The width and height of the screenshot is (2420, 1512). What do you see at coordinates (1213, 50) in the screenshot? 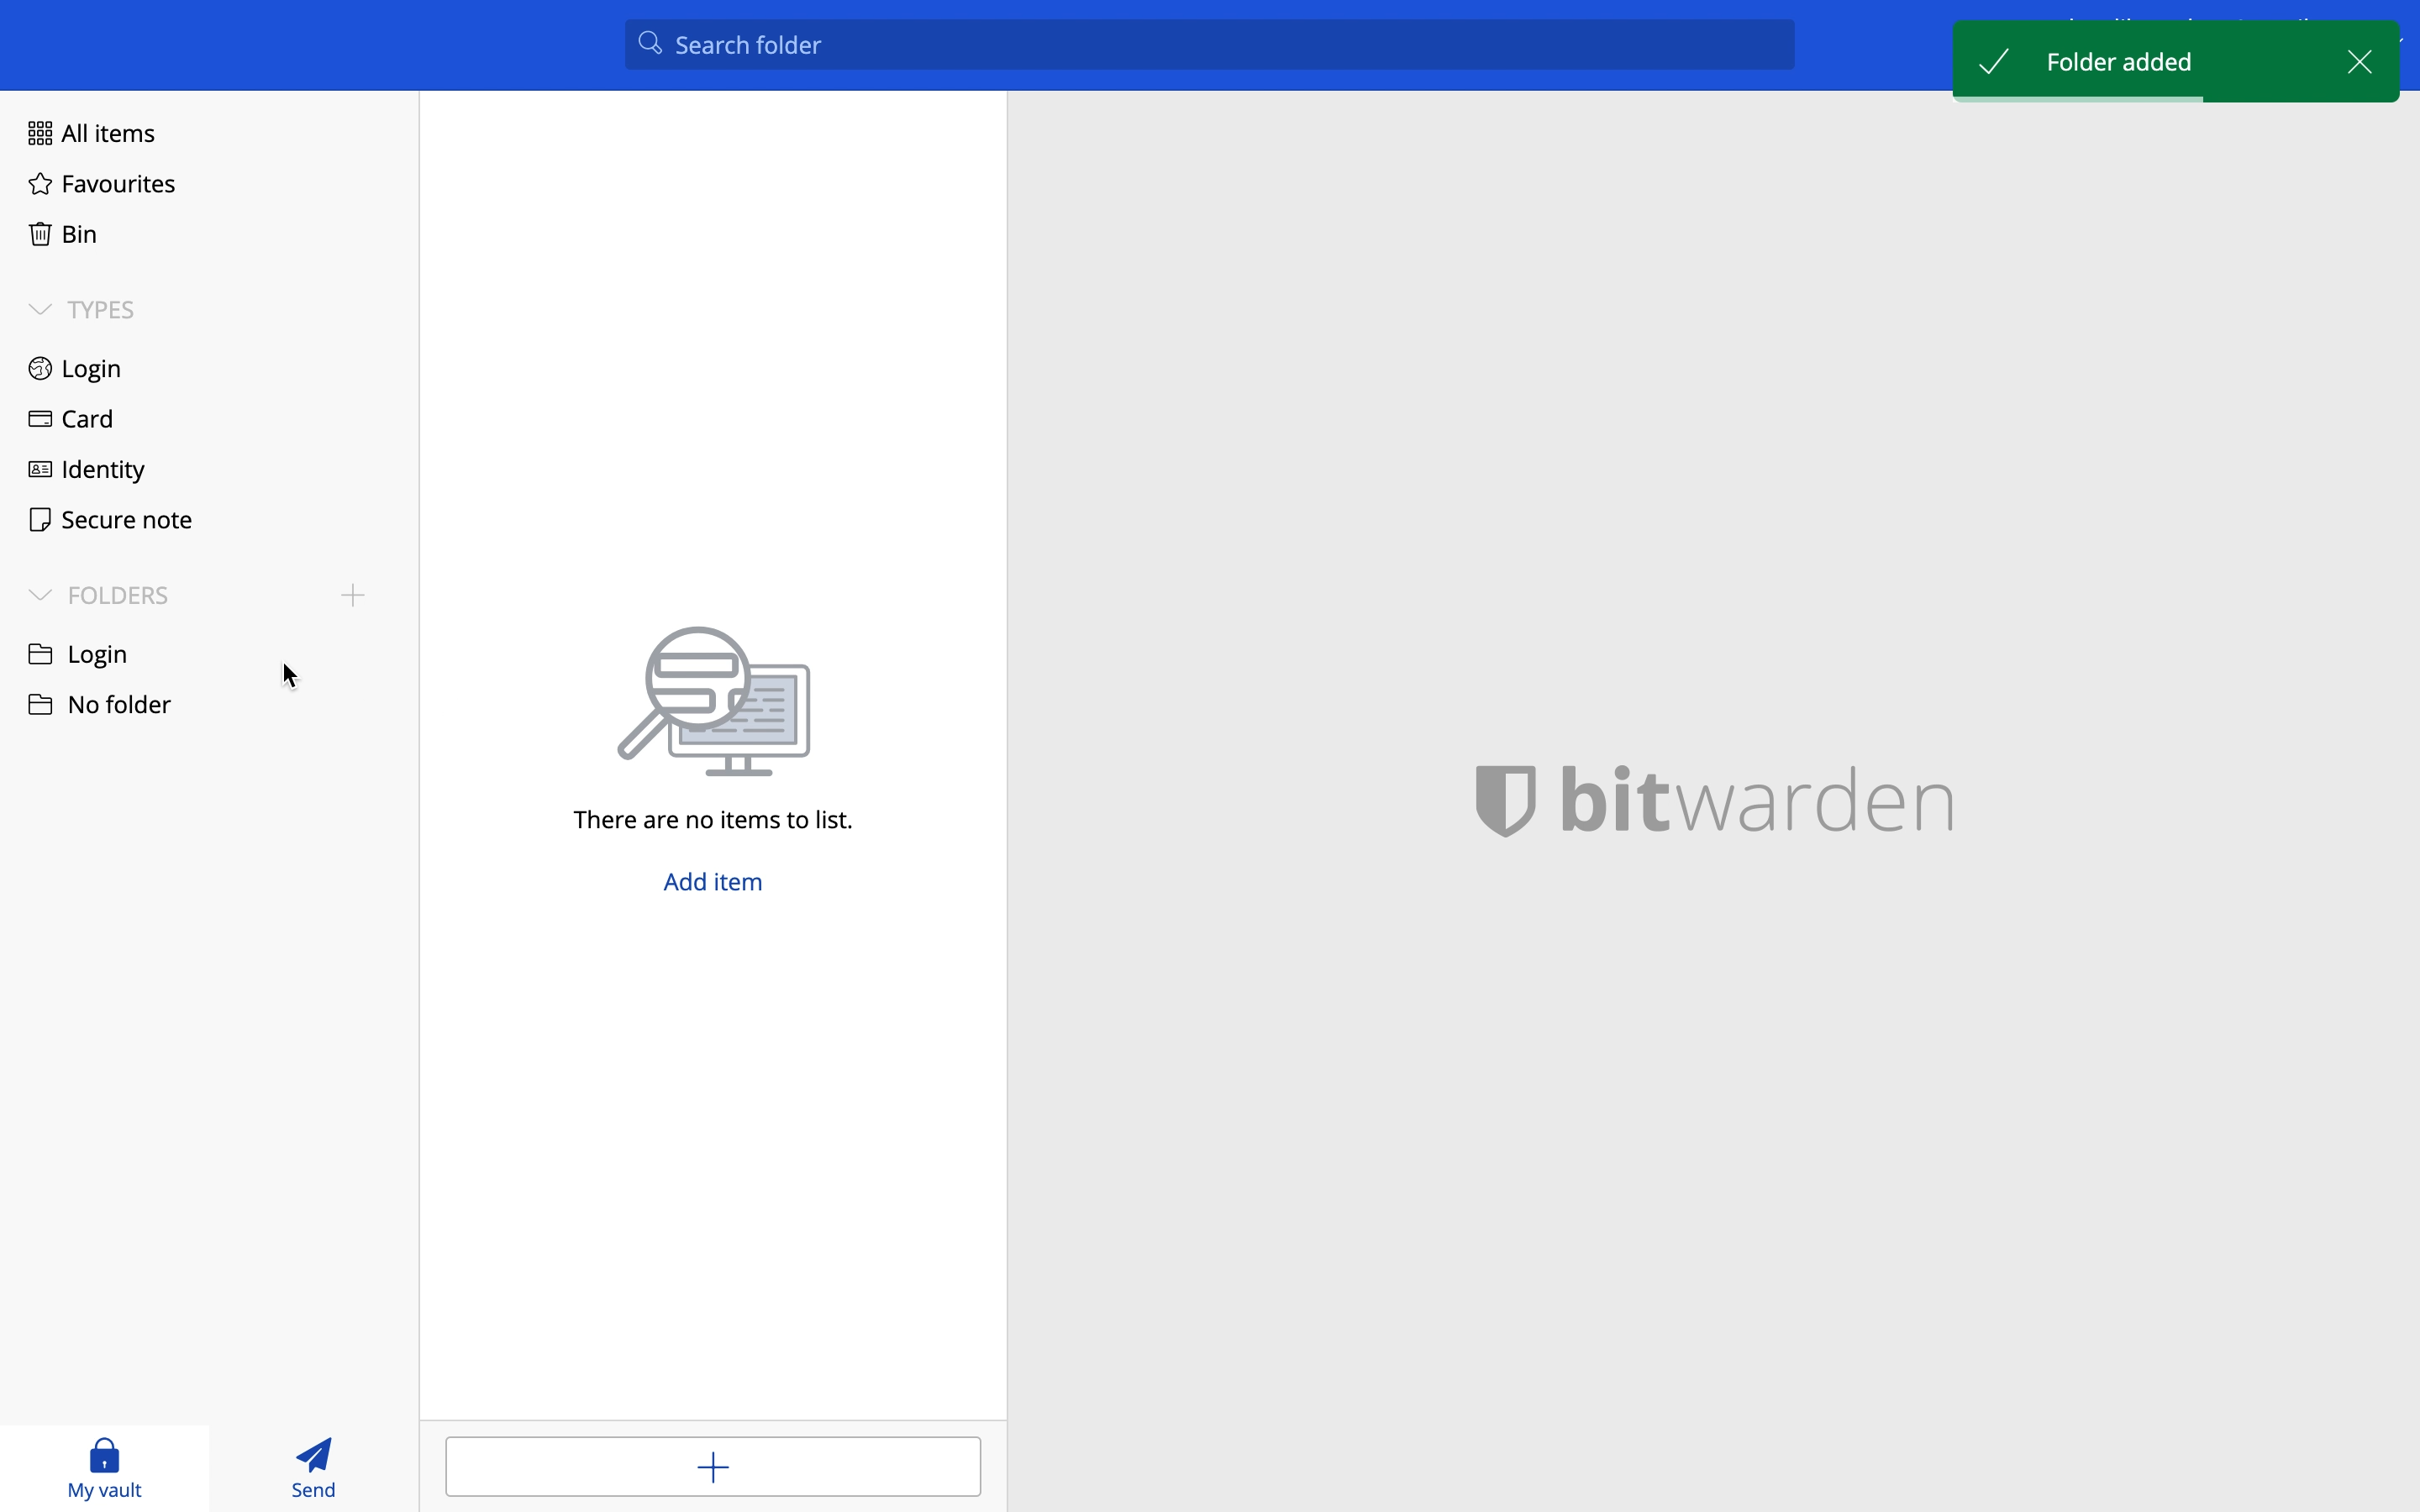
I see `Search folder` at bounding box center [1213, 50].